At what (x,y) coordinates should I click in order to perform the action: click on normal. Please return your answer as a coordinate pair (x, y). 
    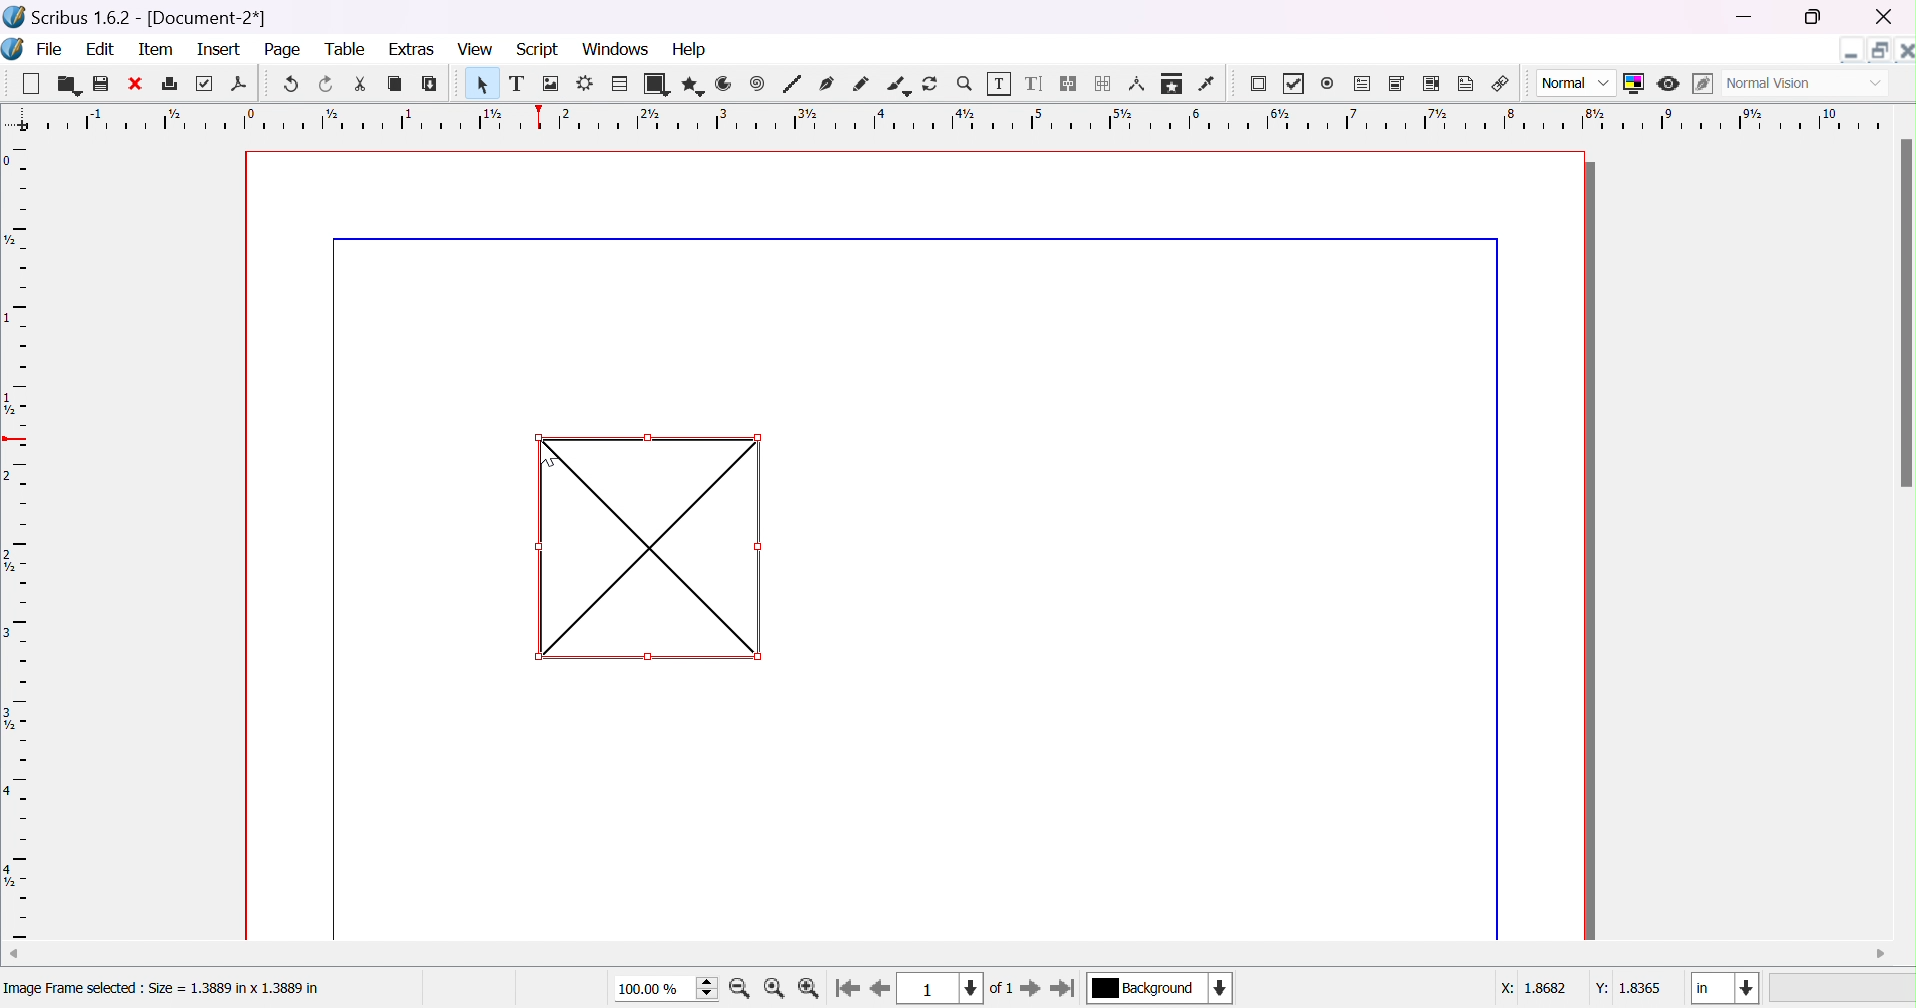
    Looking at the image, I should click on (1577, 84).